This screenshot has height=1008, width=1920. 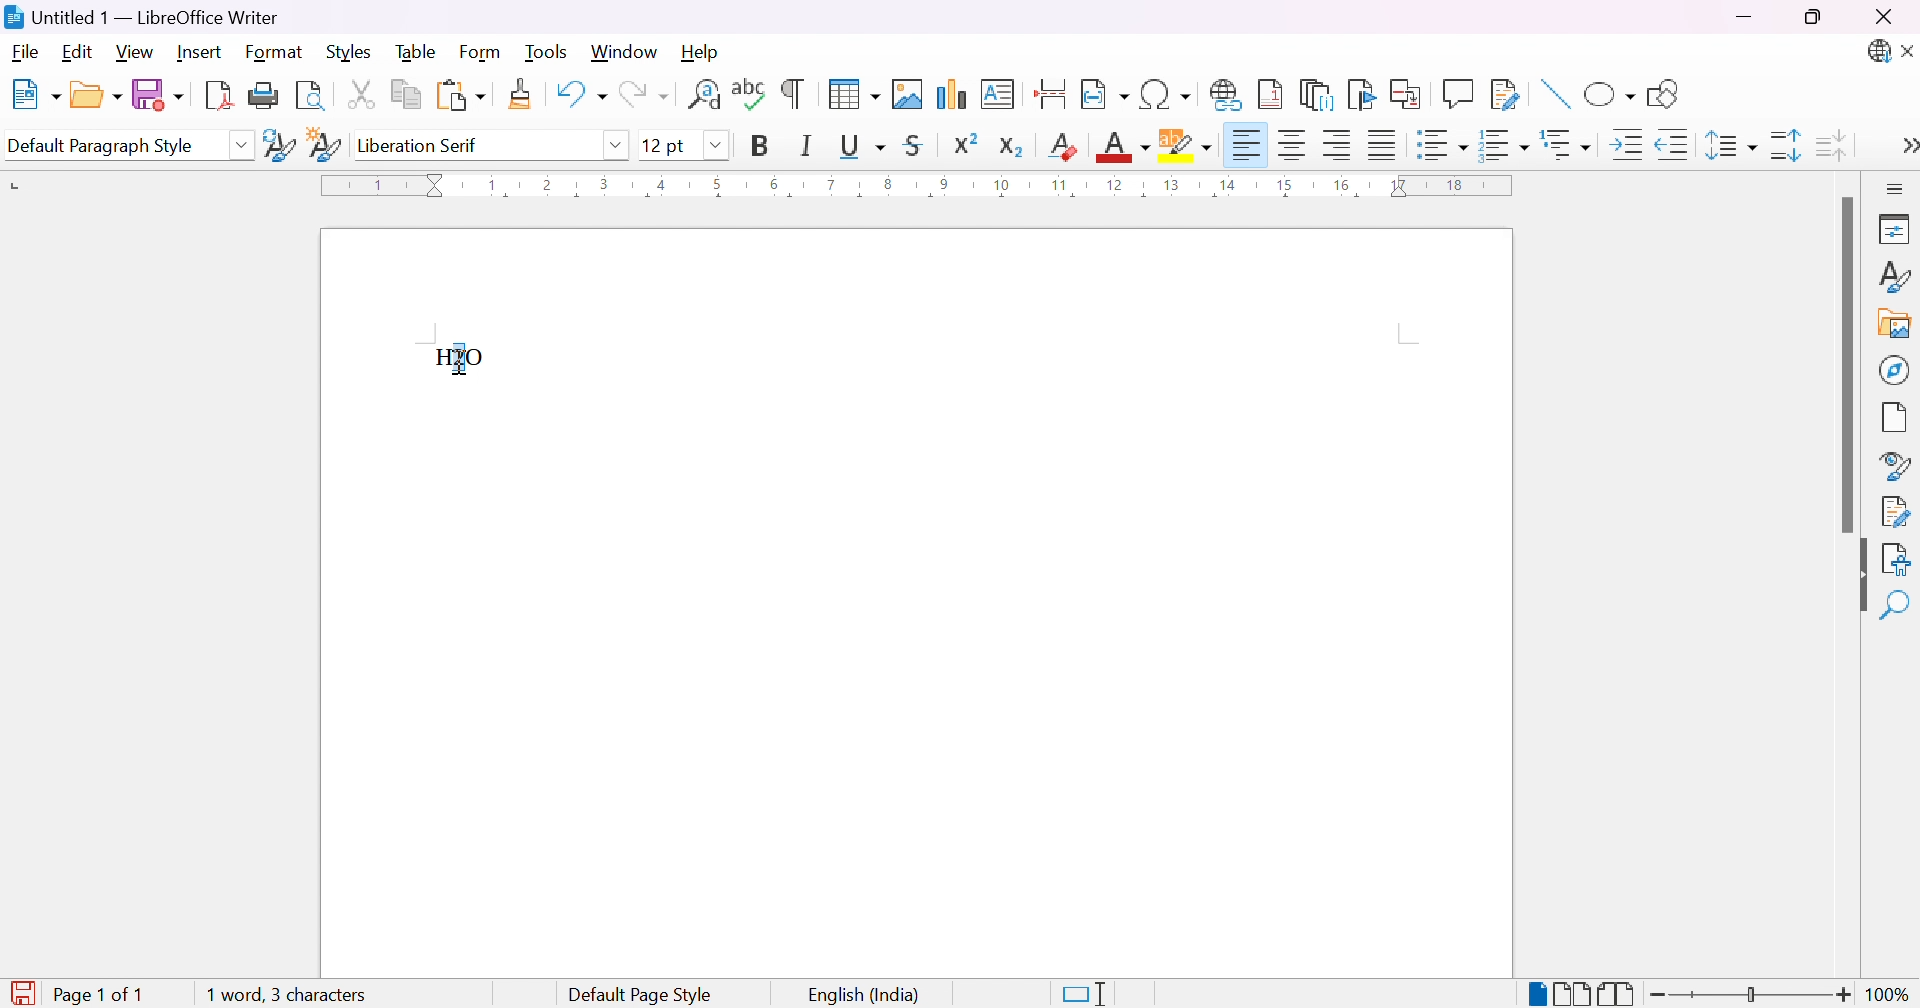 I want to click on Slider, so click(x=1749, y=996).